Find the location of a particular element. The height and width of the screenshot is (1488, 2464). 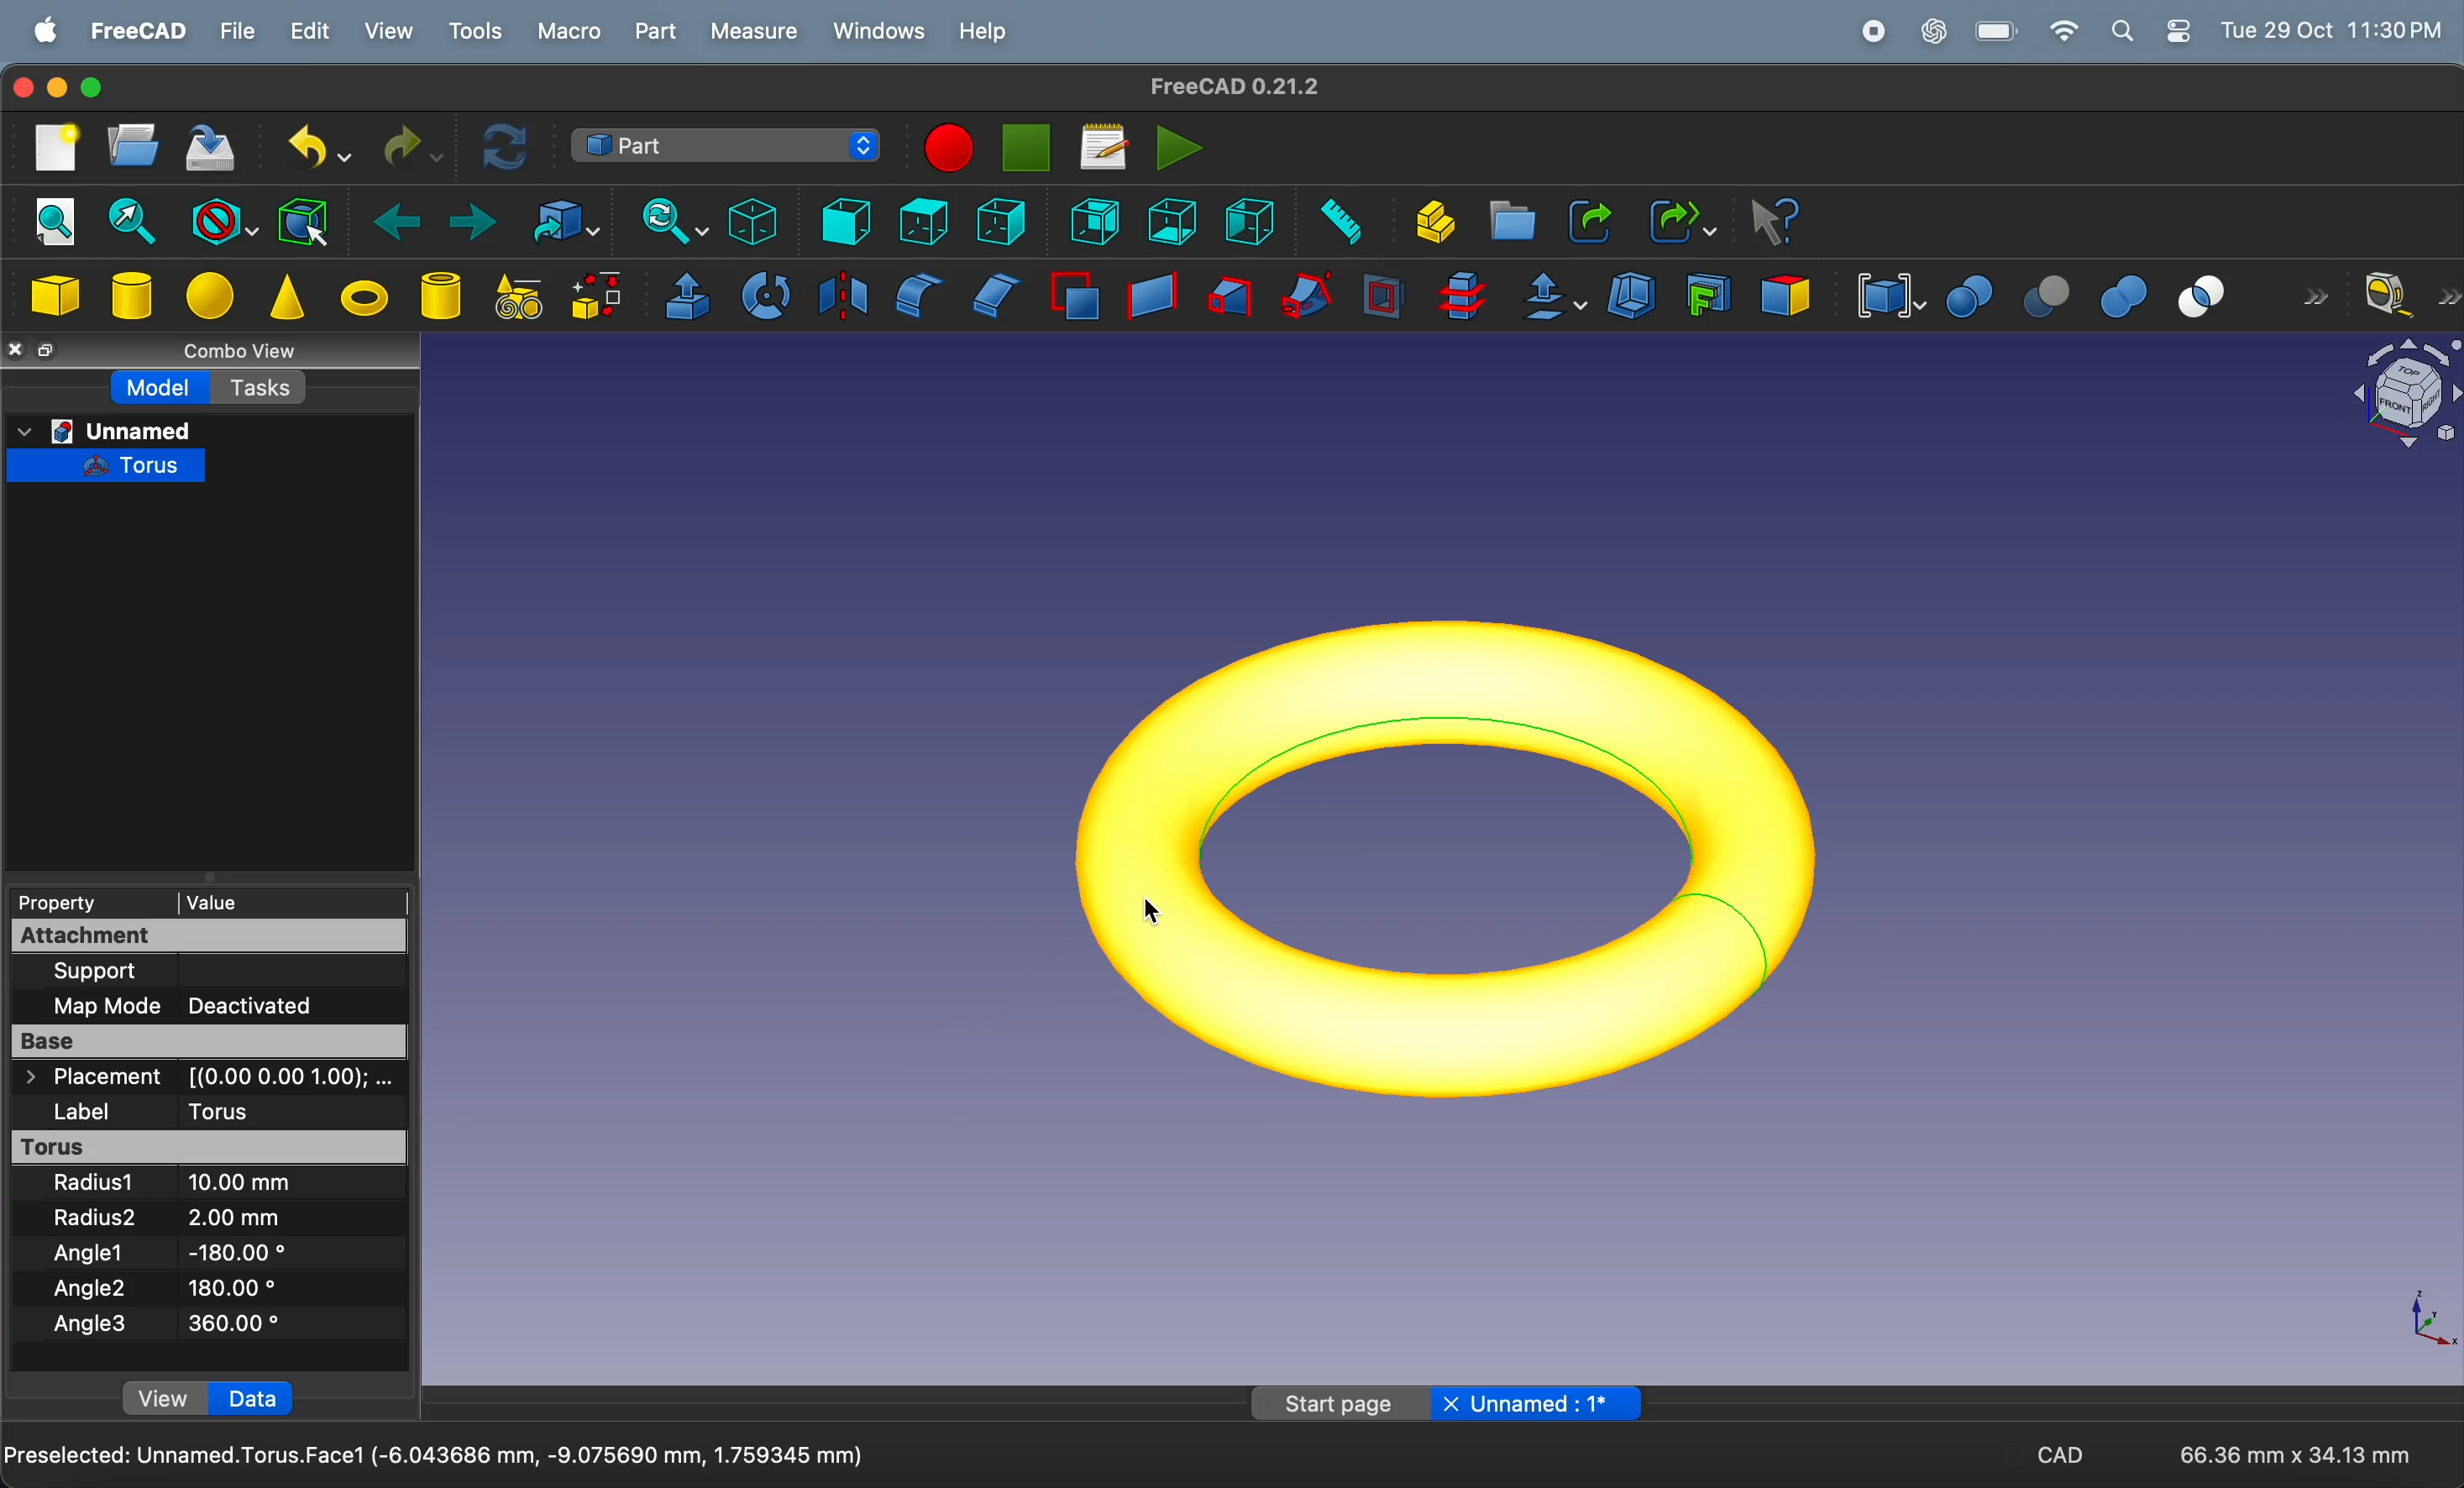

top view is located at coordinates (925, 221).